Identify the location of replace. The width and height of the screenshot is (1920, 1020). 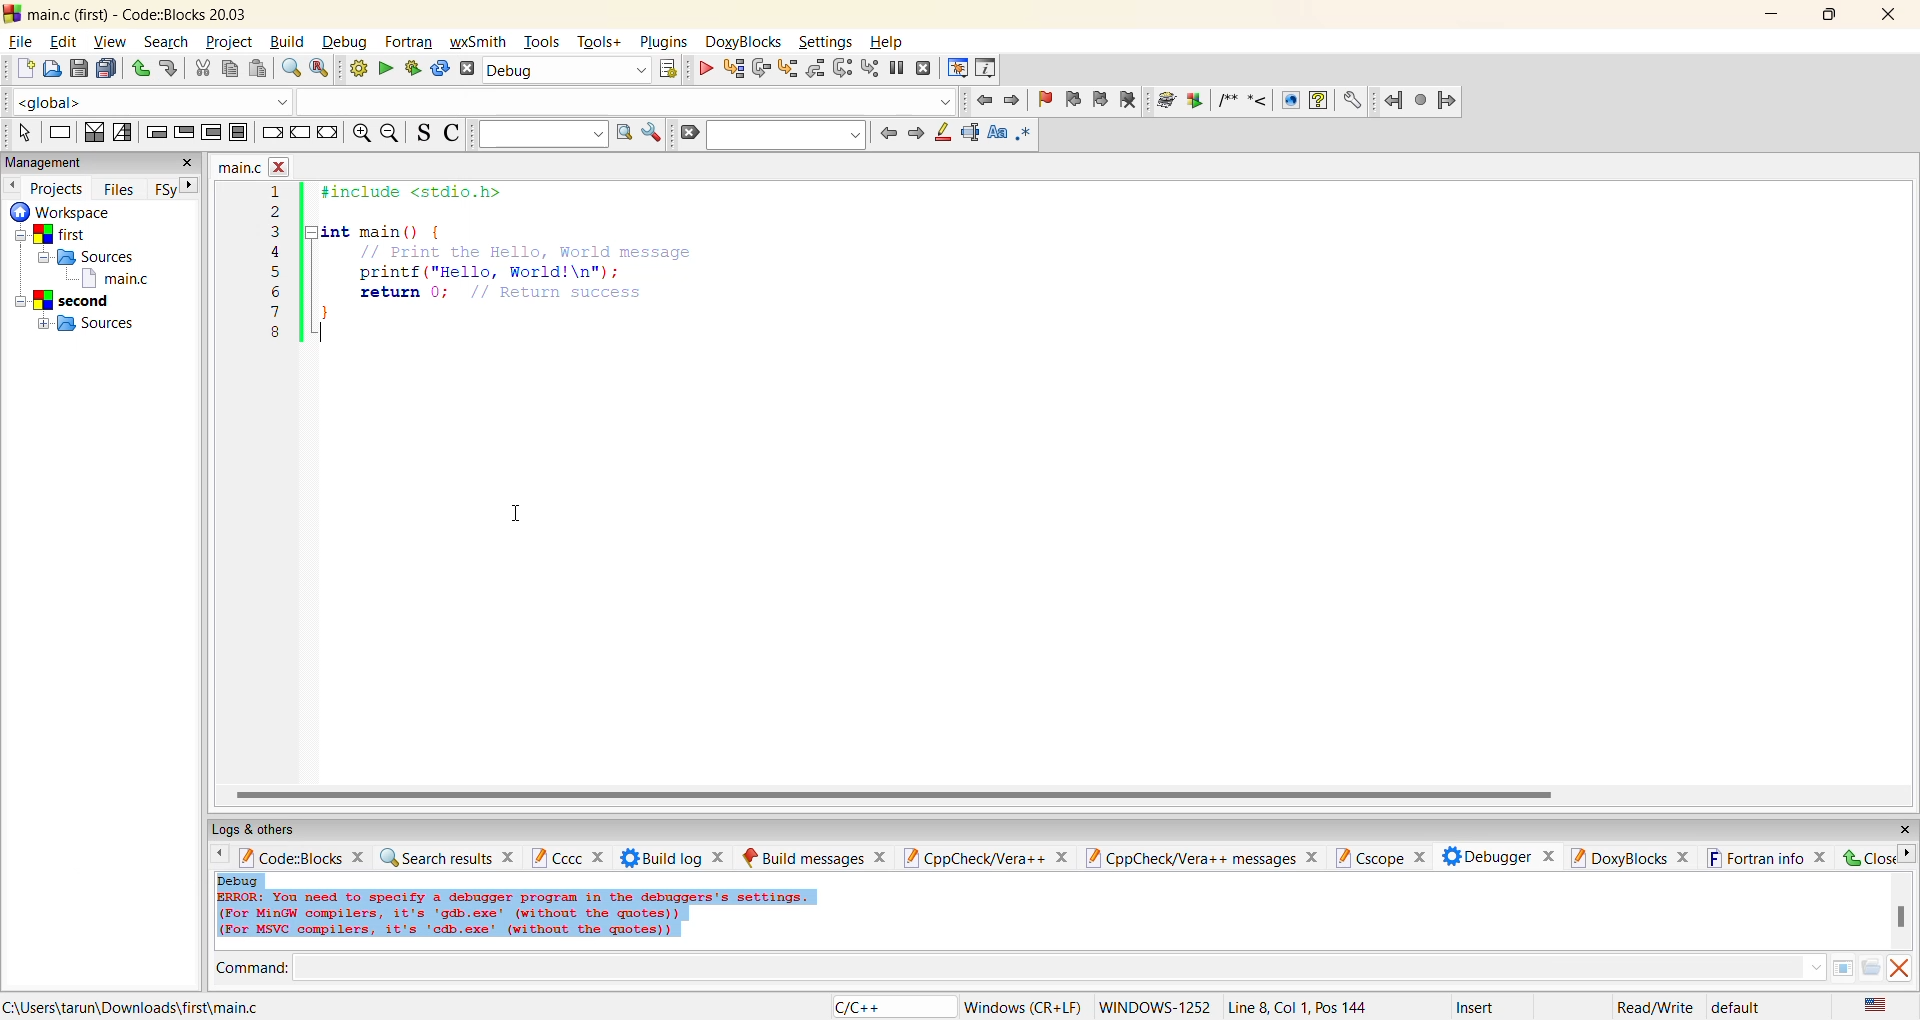
(320, 68).